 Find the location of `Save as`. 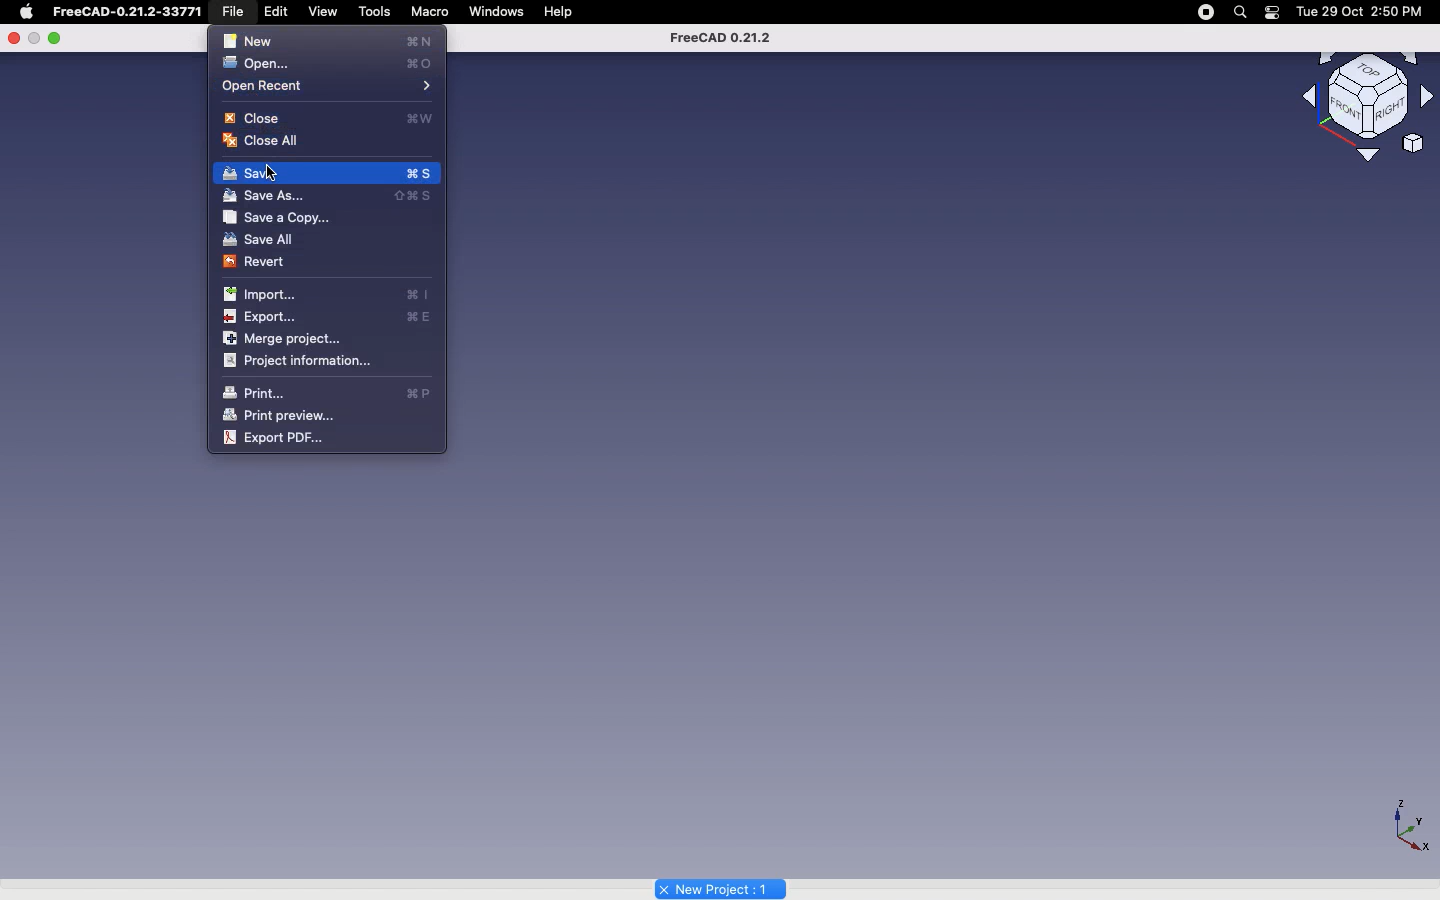

Save as is located at coordinates (331, 194).